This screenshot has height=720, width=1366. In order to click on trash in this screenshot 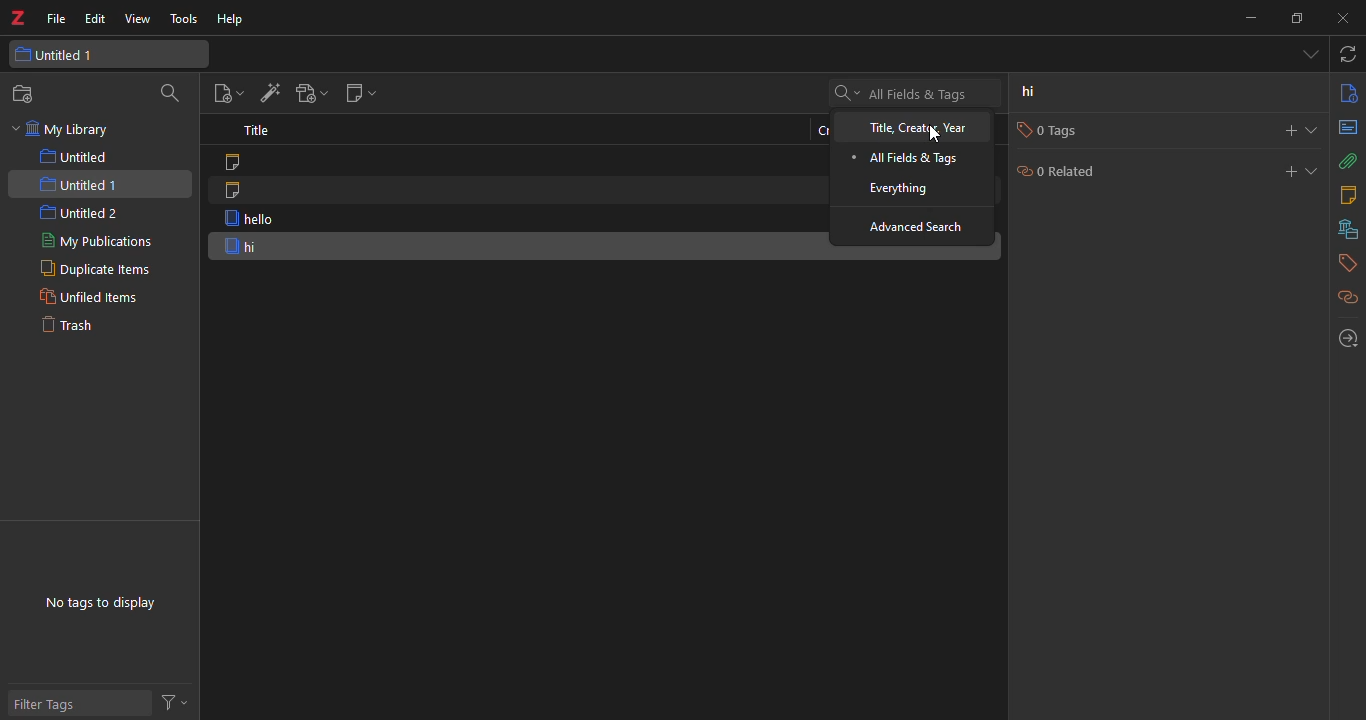, I will do `click(74, 326)`.